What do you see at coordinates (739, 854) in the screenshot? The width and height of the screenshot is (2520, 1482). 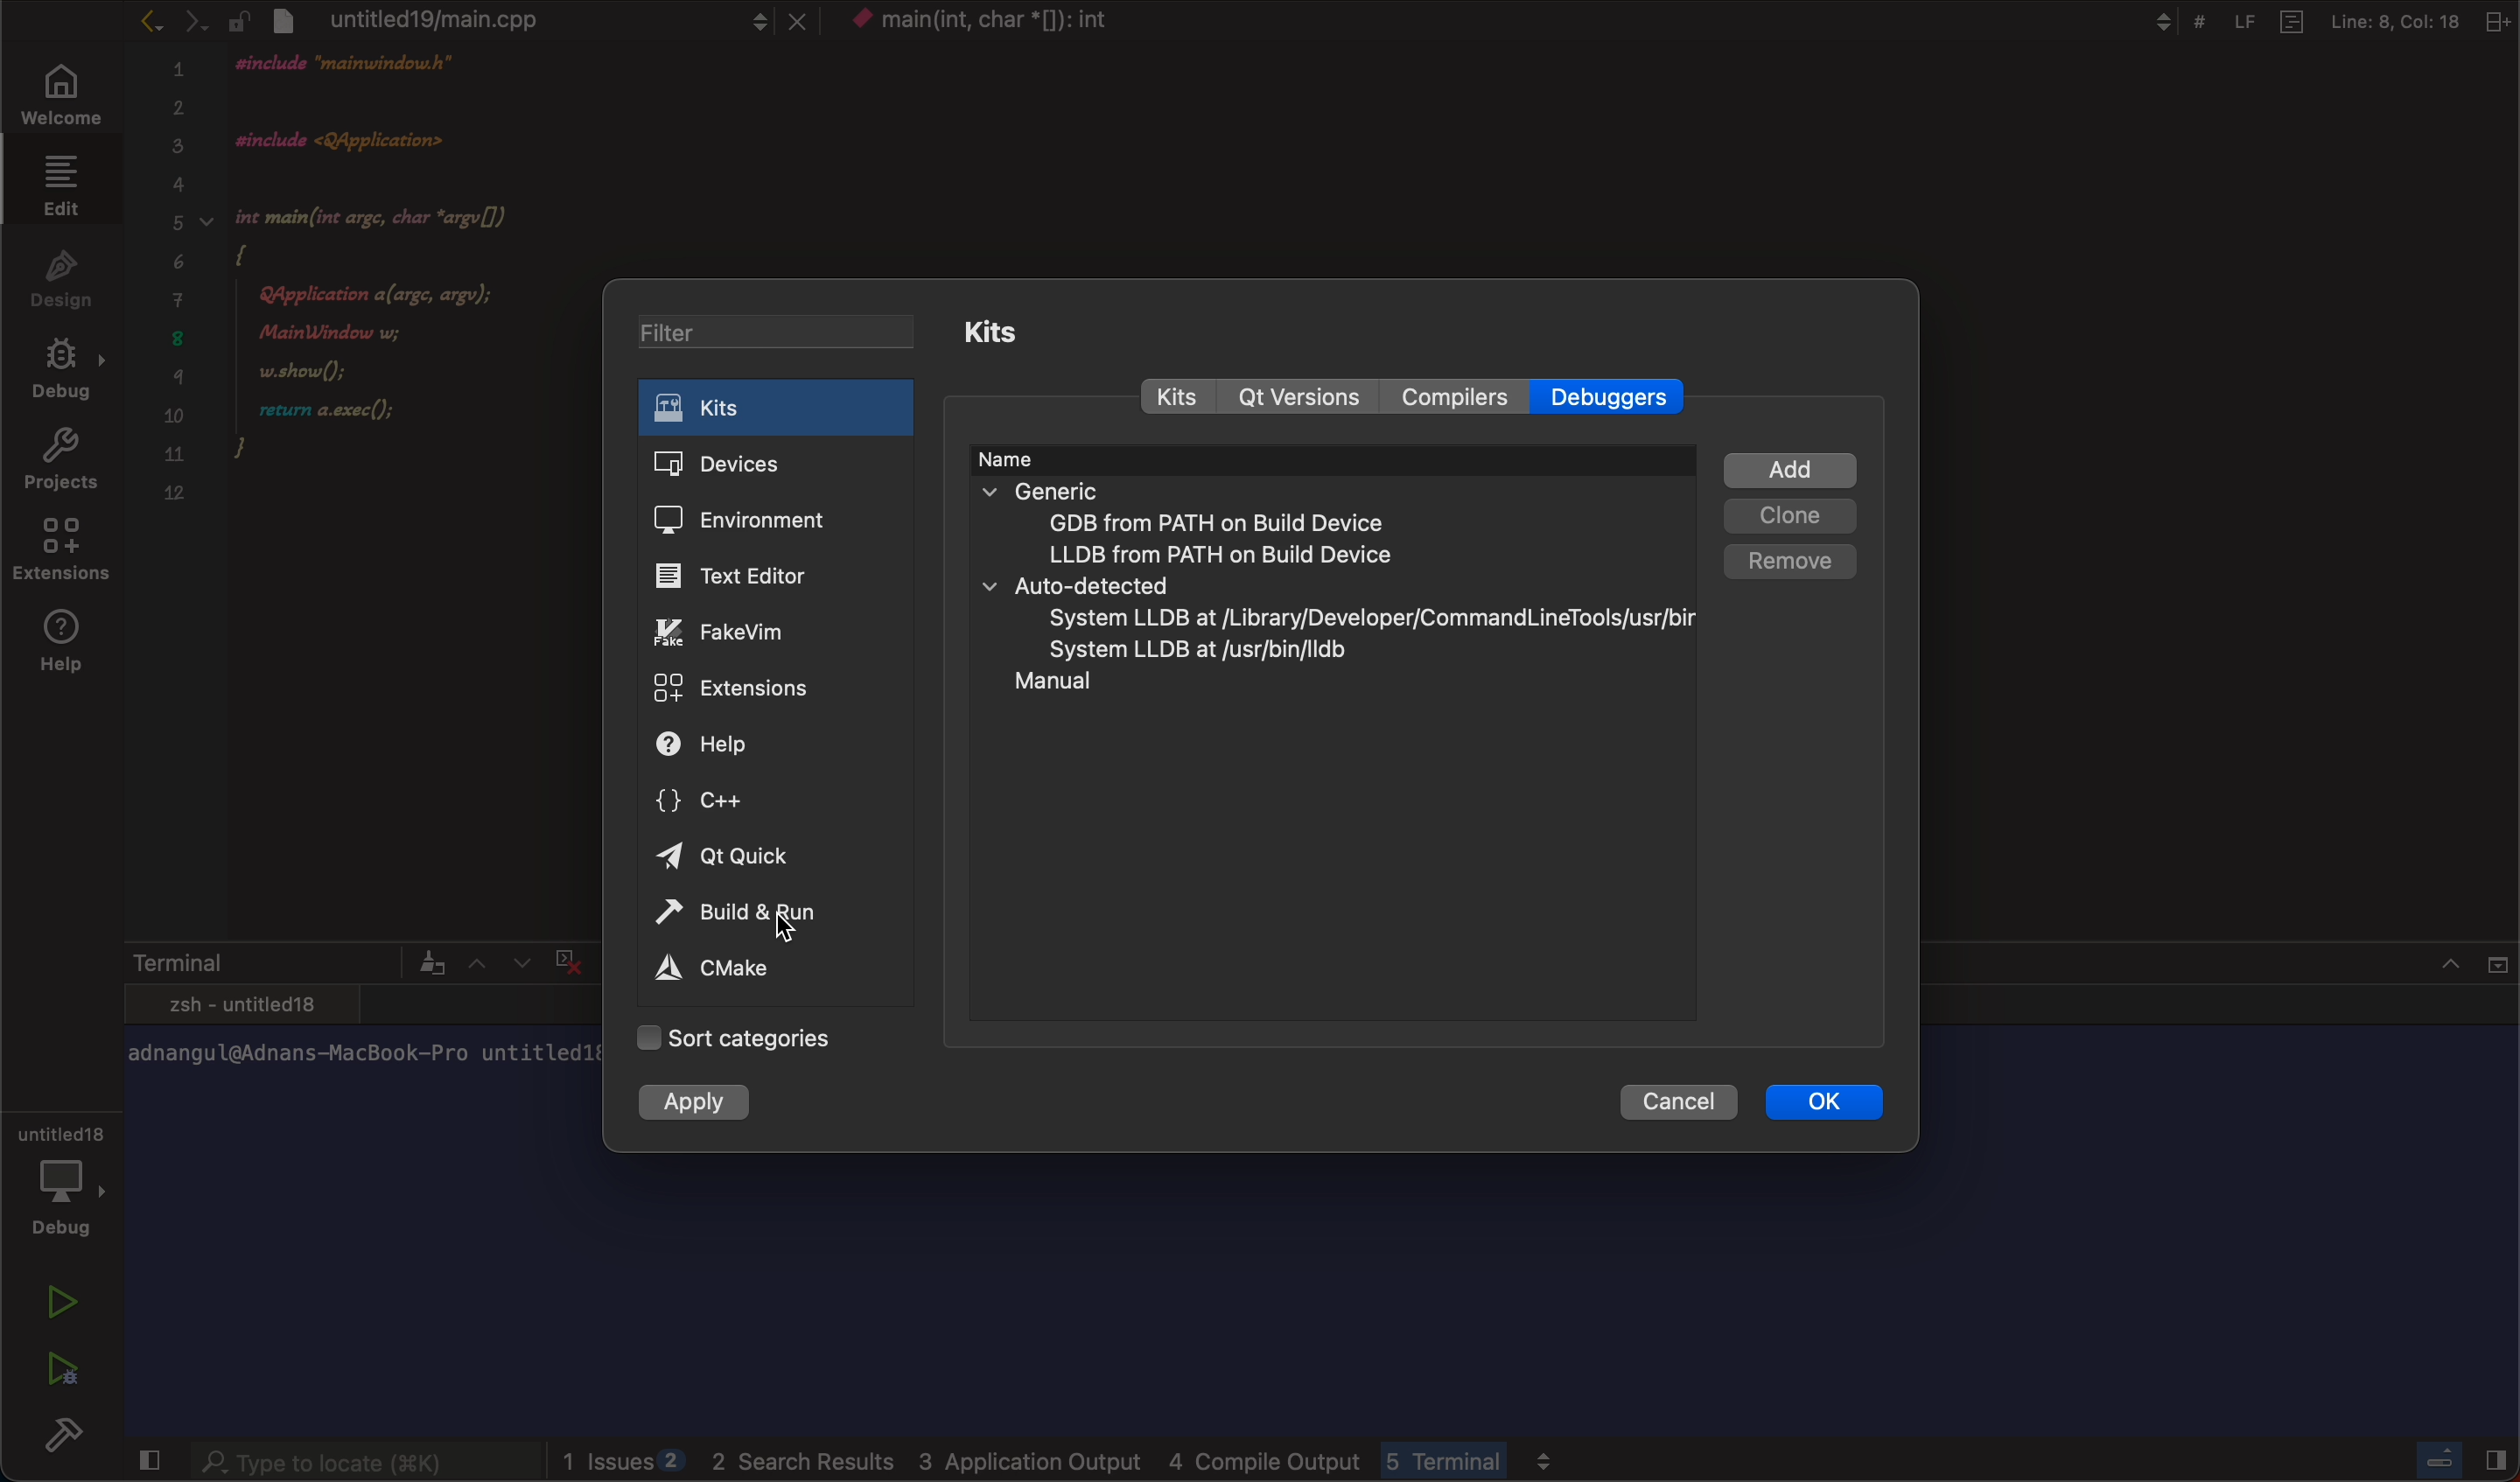 I see `qt quick` at bounding box center [739, 854].